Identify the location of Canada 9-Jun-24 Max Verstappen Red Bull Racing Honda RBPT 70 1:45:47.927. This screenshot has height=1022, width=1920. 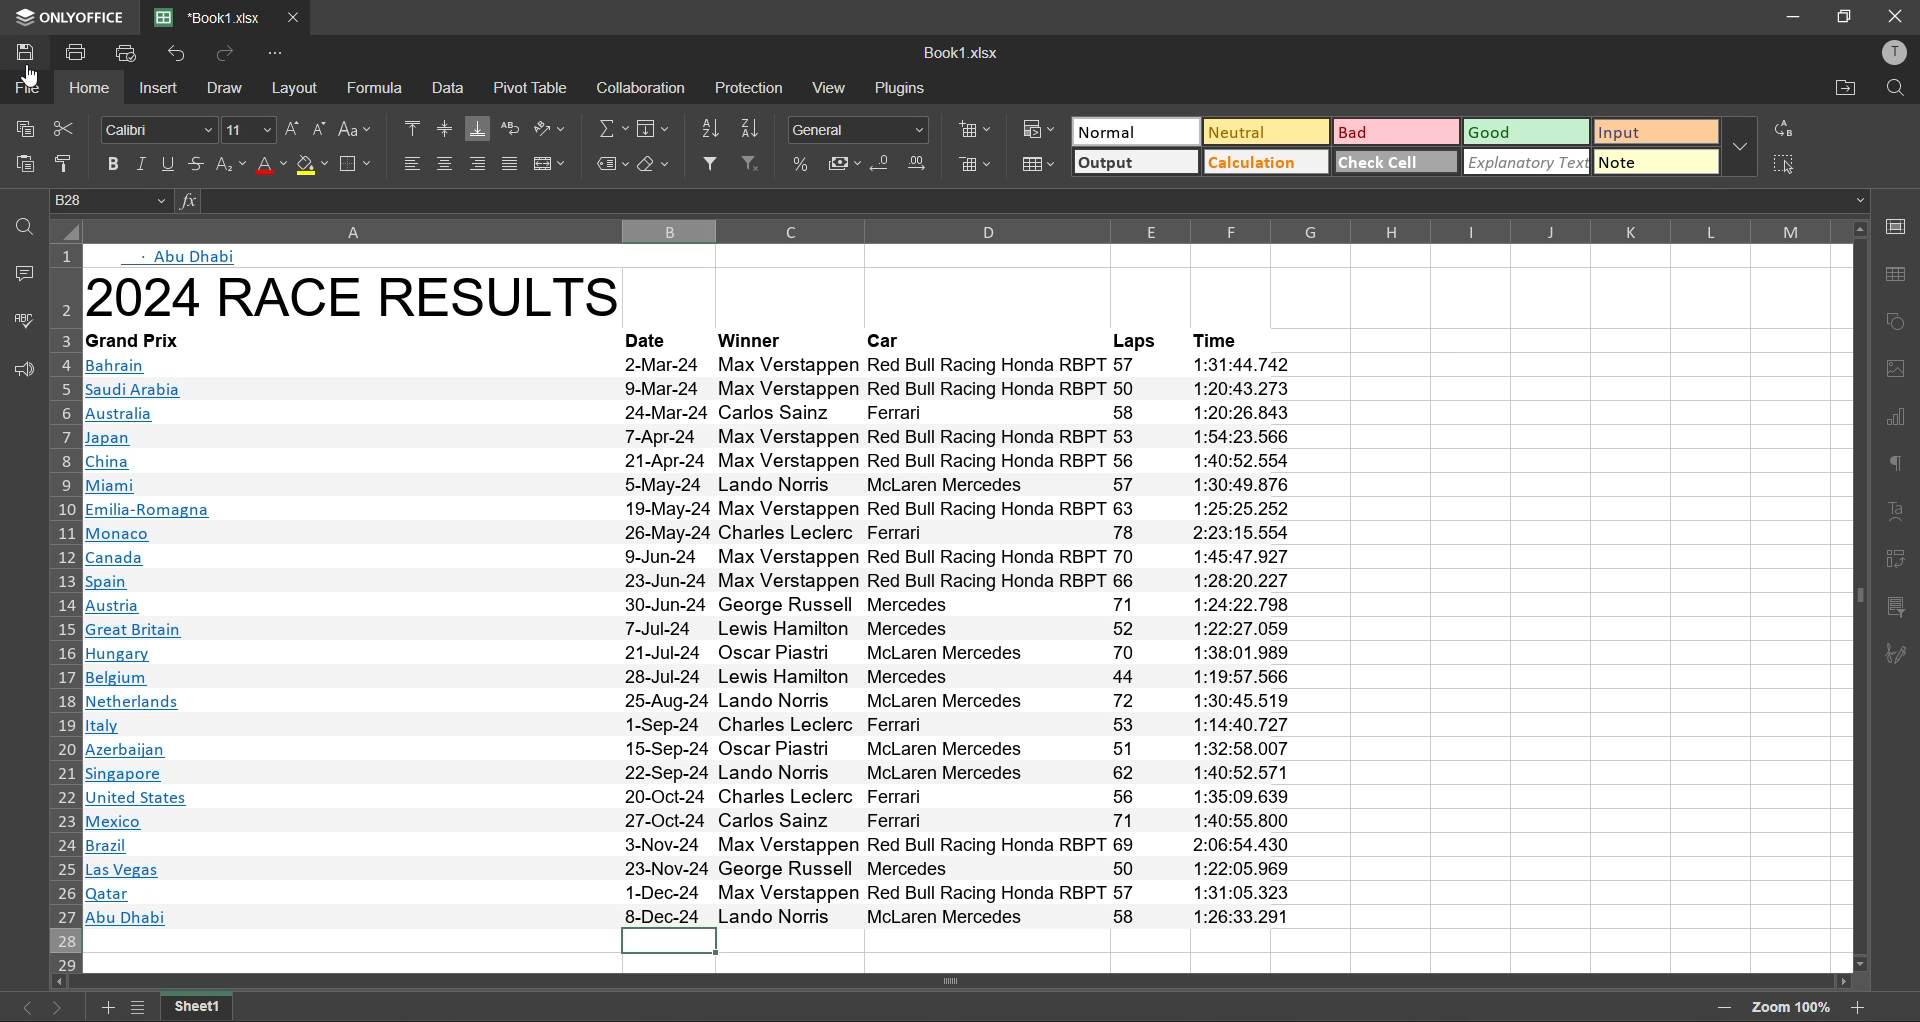
(692, 556).